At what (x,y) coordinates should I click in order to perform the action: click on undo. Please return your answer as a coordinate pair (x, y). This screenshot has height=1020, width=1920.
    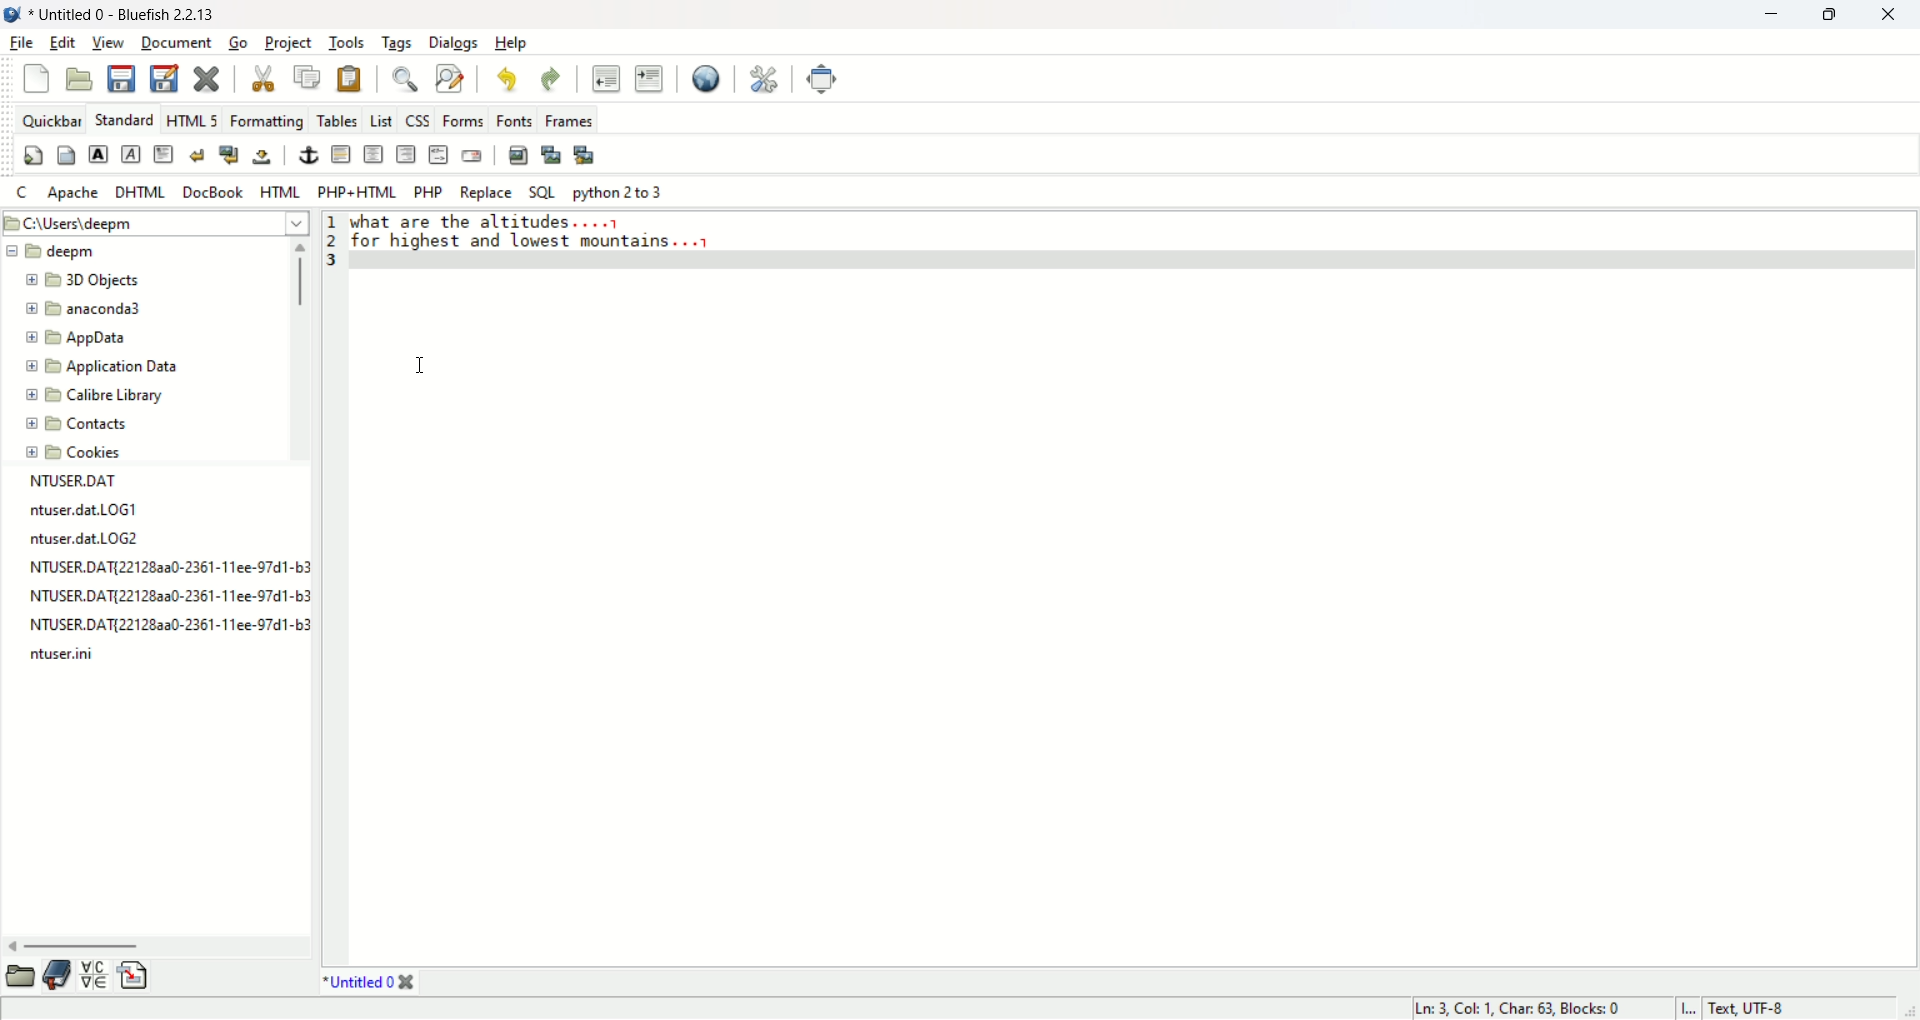
    Looking at the image, I should click on (507, 77).